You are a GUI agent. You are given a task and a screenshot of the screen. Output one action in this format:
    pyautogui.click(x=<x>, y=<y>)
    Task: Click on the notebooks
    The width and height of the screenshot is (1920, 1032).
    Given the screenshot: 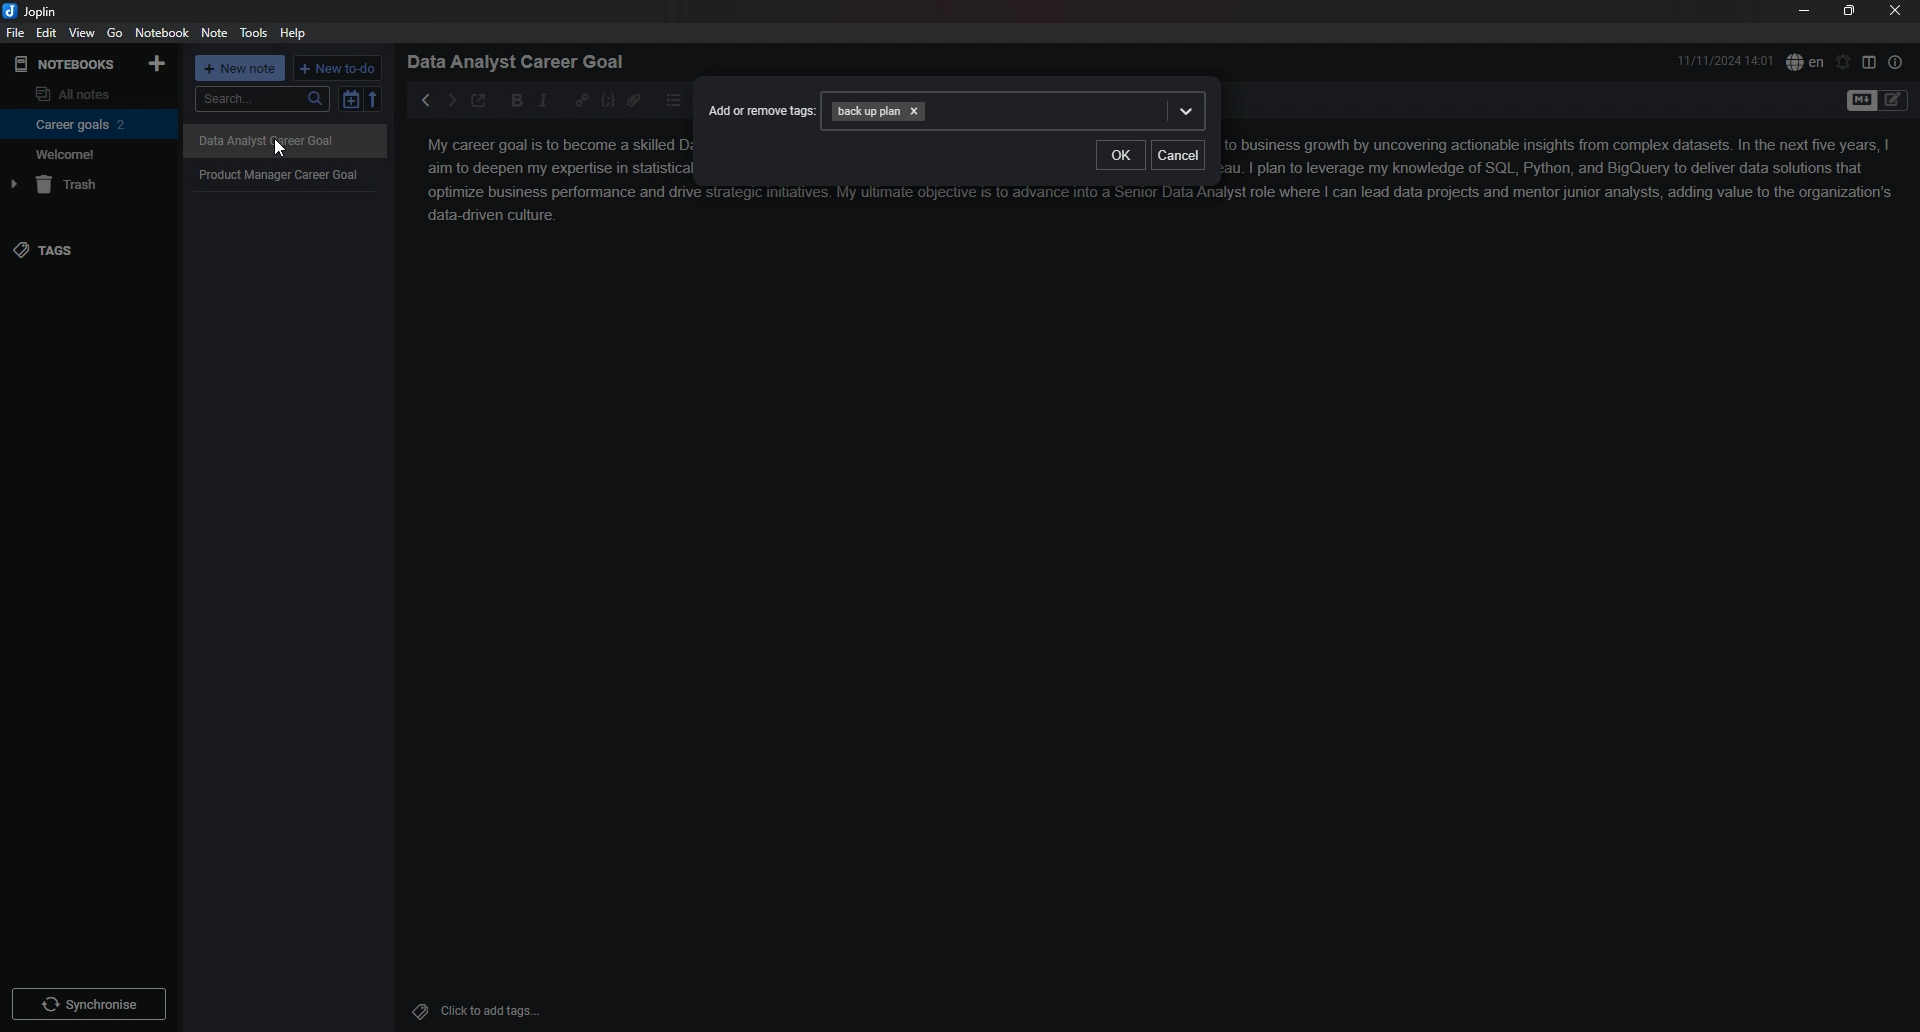 What is the action you would take?
    pyautogui.click(x=67, y=65)
    